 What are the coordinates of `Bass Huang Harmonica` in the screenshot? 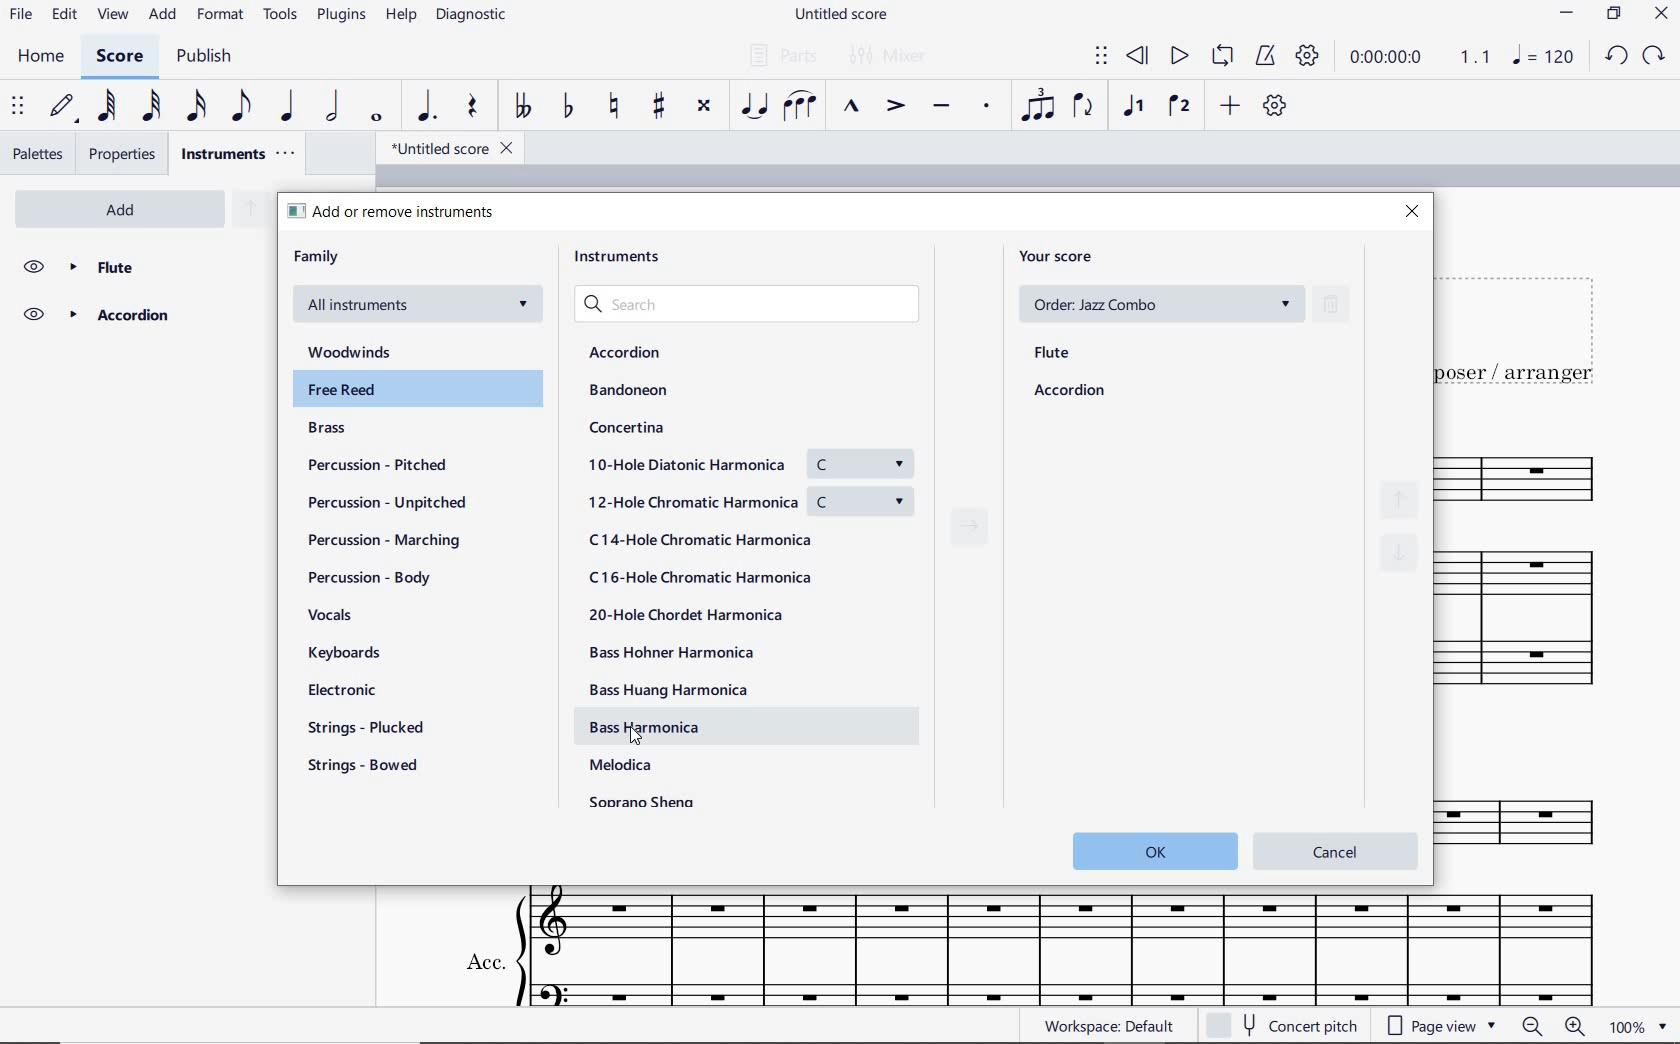 It's located at (665, 690).